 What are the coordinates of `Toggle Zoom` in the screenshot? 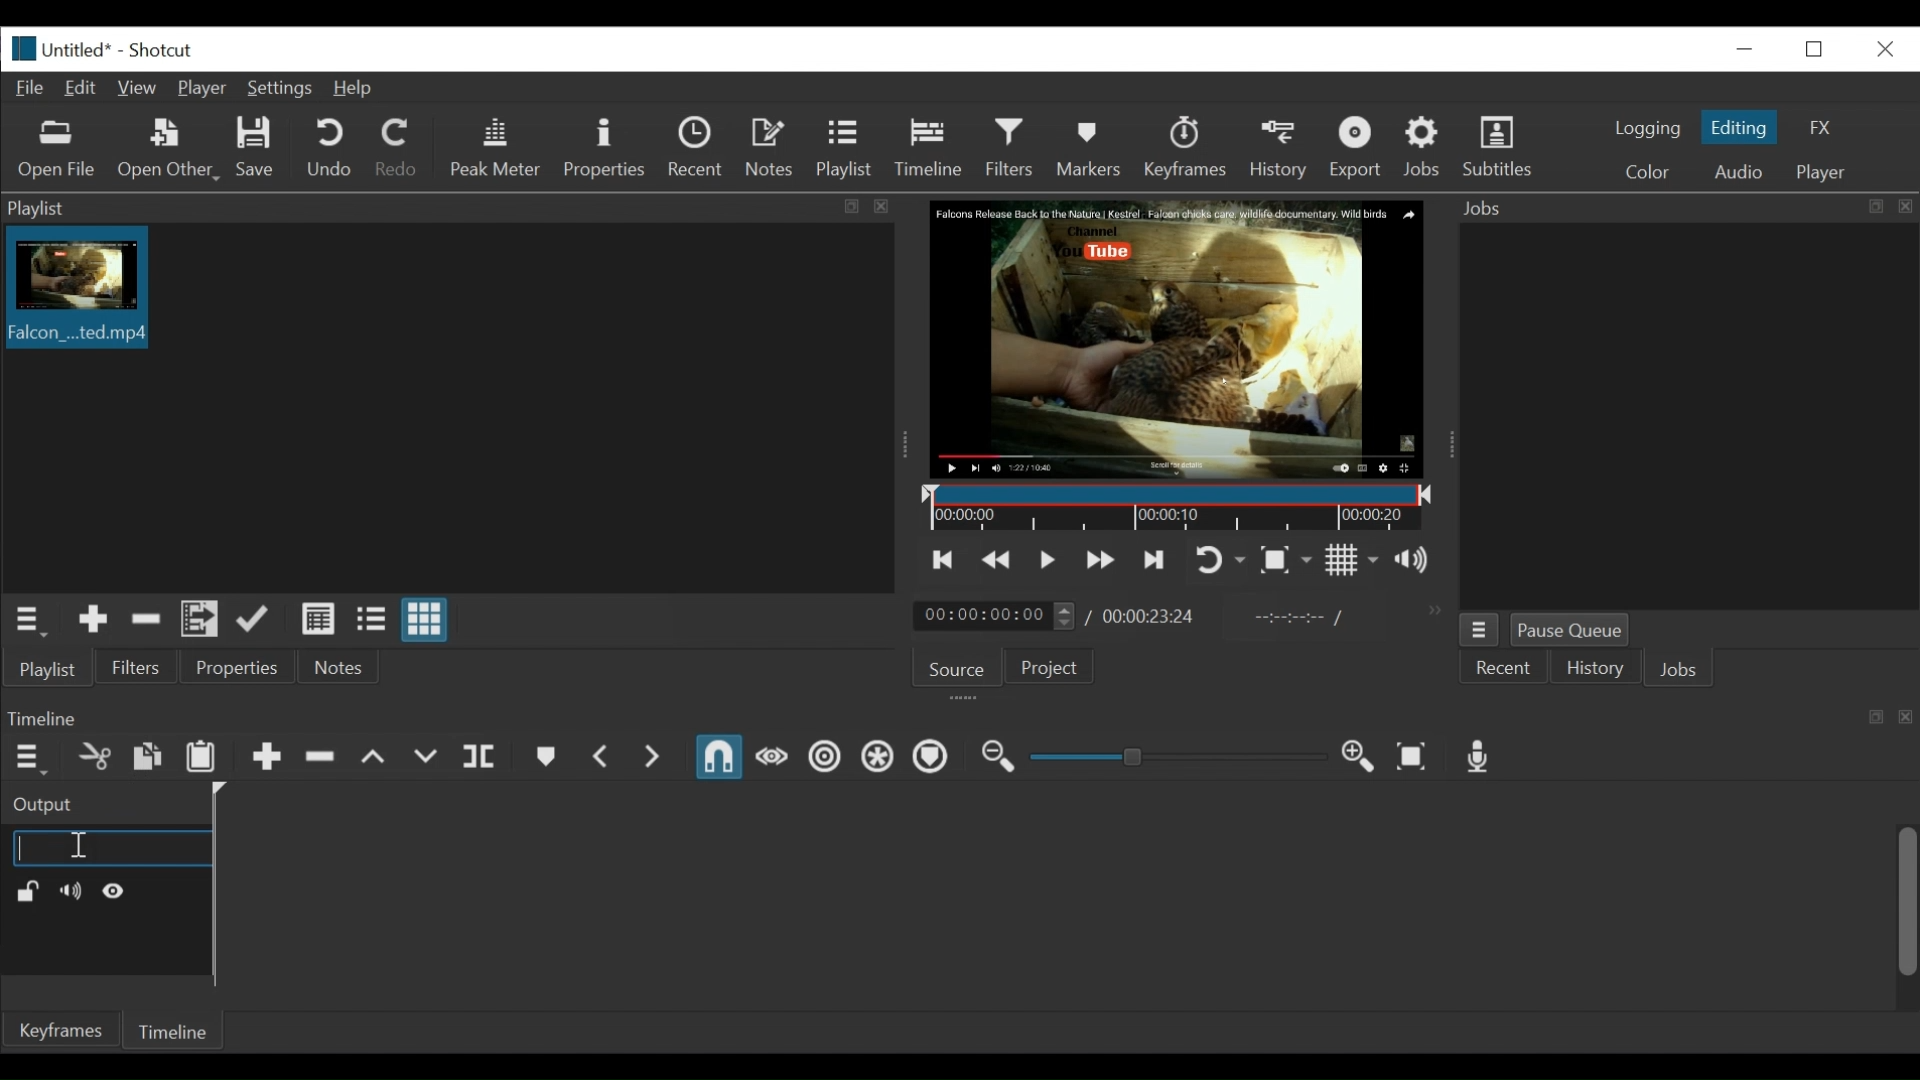 It's located at (1219, 559).